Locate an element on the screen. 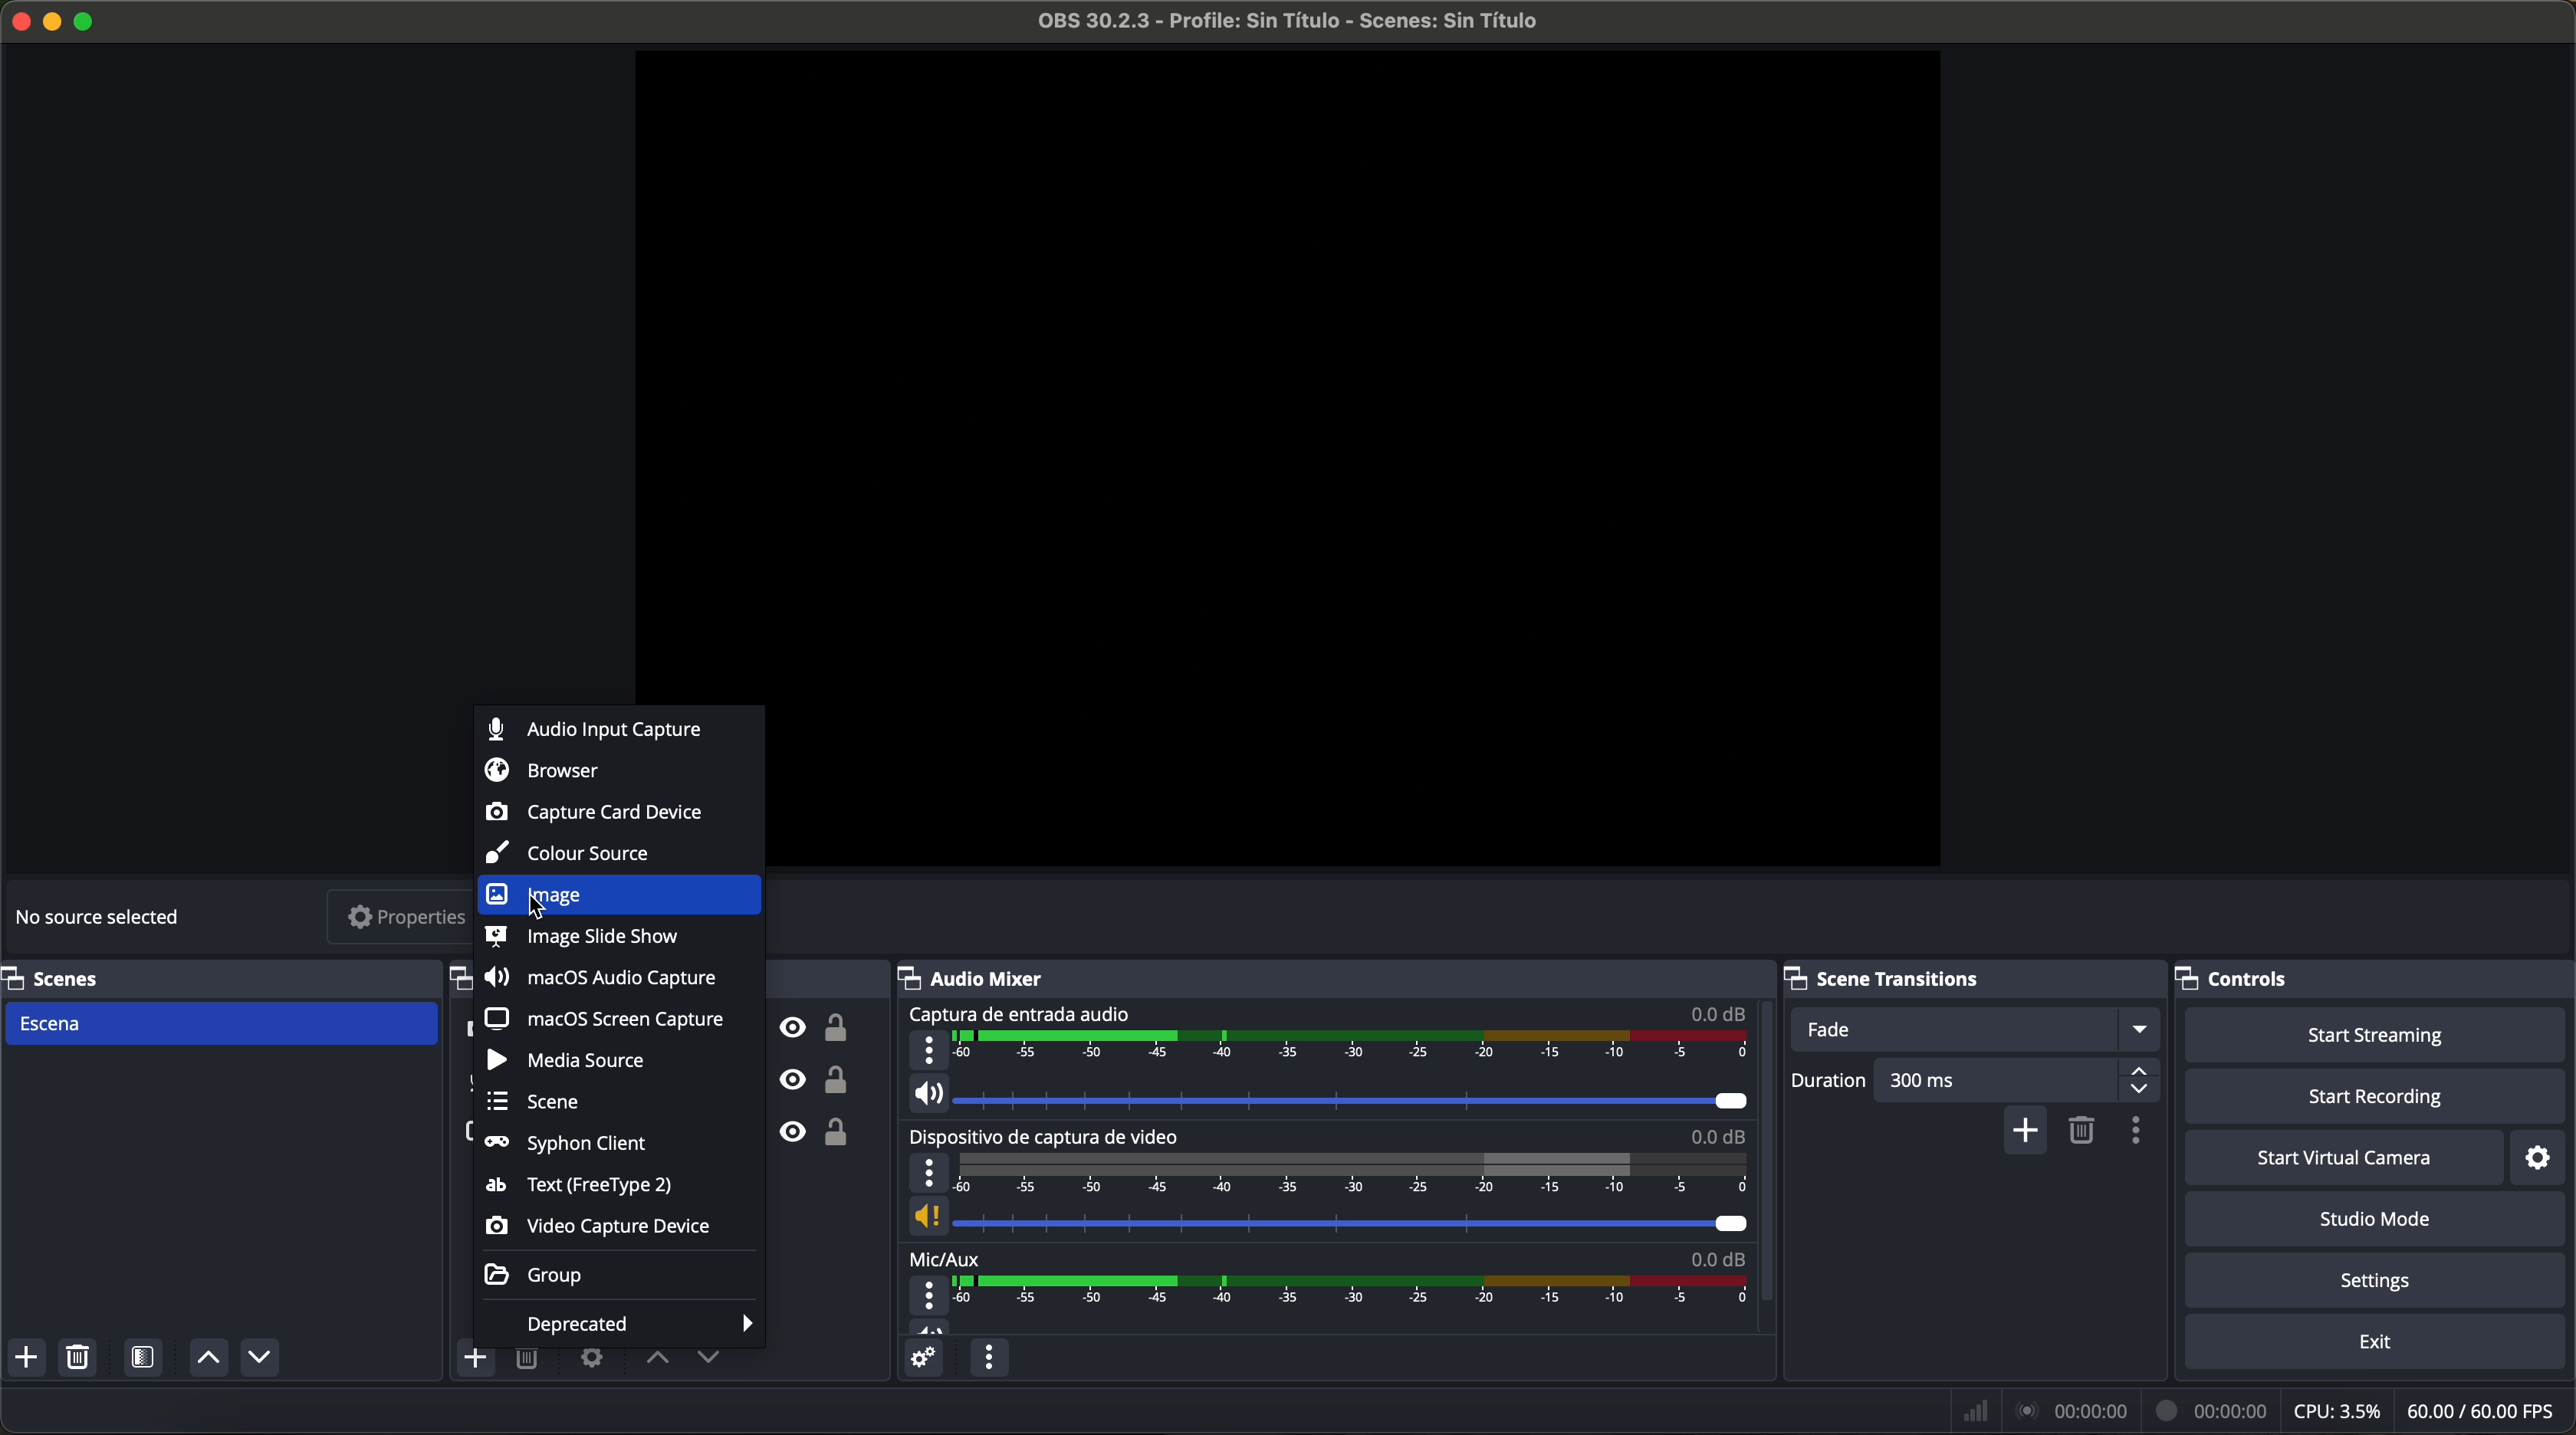 The width and height of the screenshot is (2576, 1435). exit is located at coordinates (2378, 1344).